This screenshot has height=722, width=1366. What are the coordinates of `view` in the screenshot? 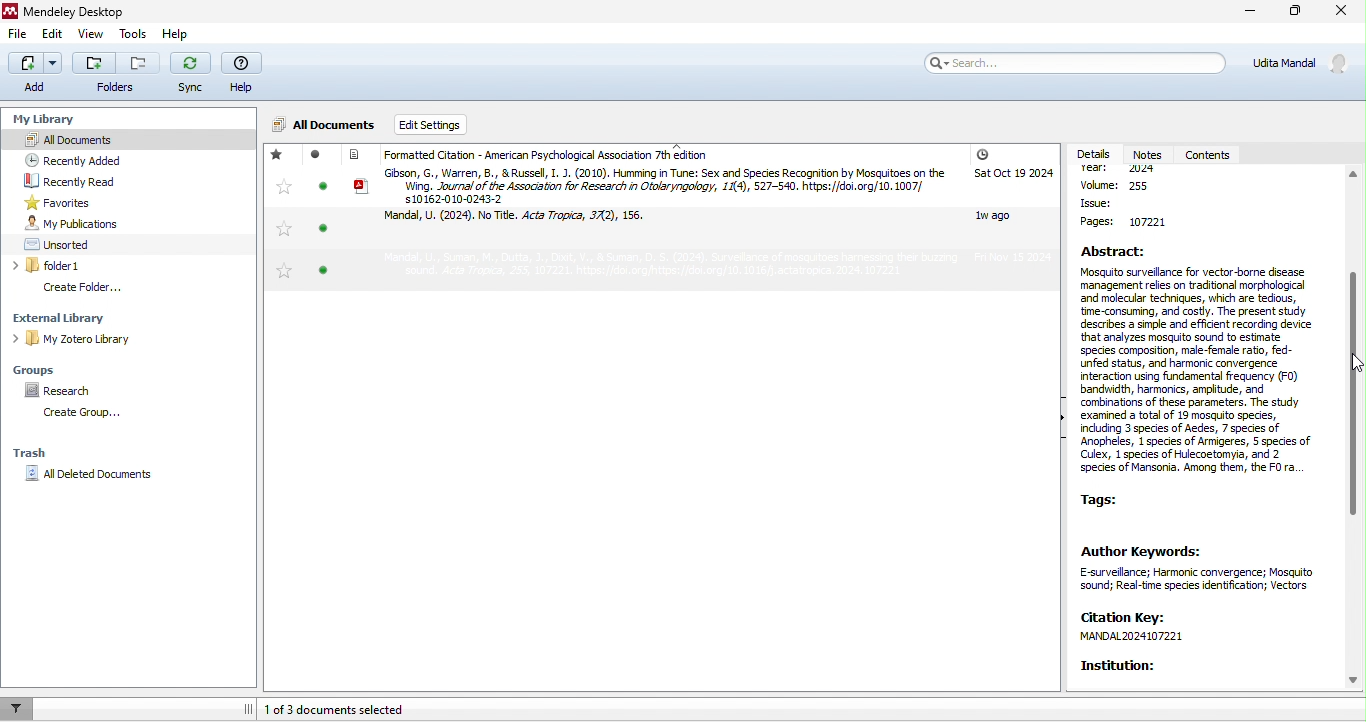 It's located at (88, 36).